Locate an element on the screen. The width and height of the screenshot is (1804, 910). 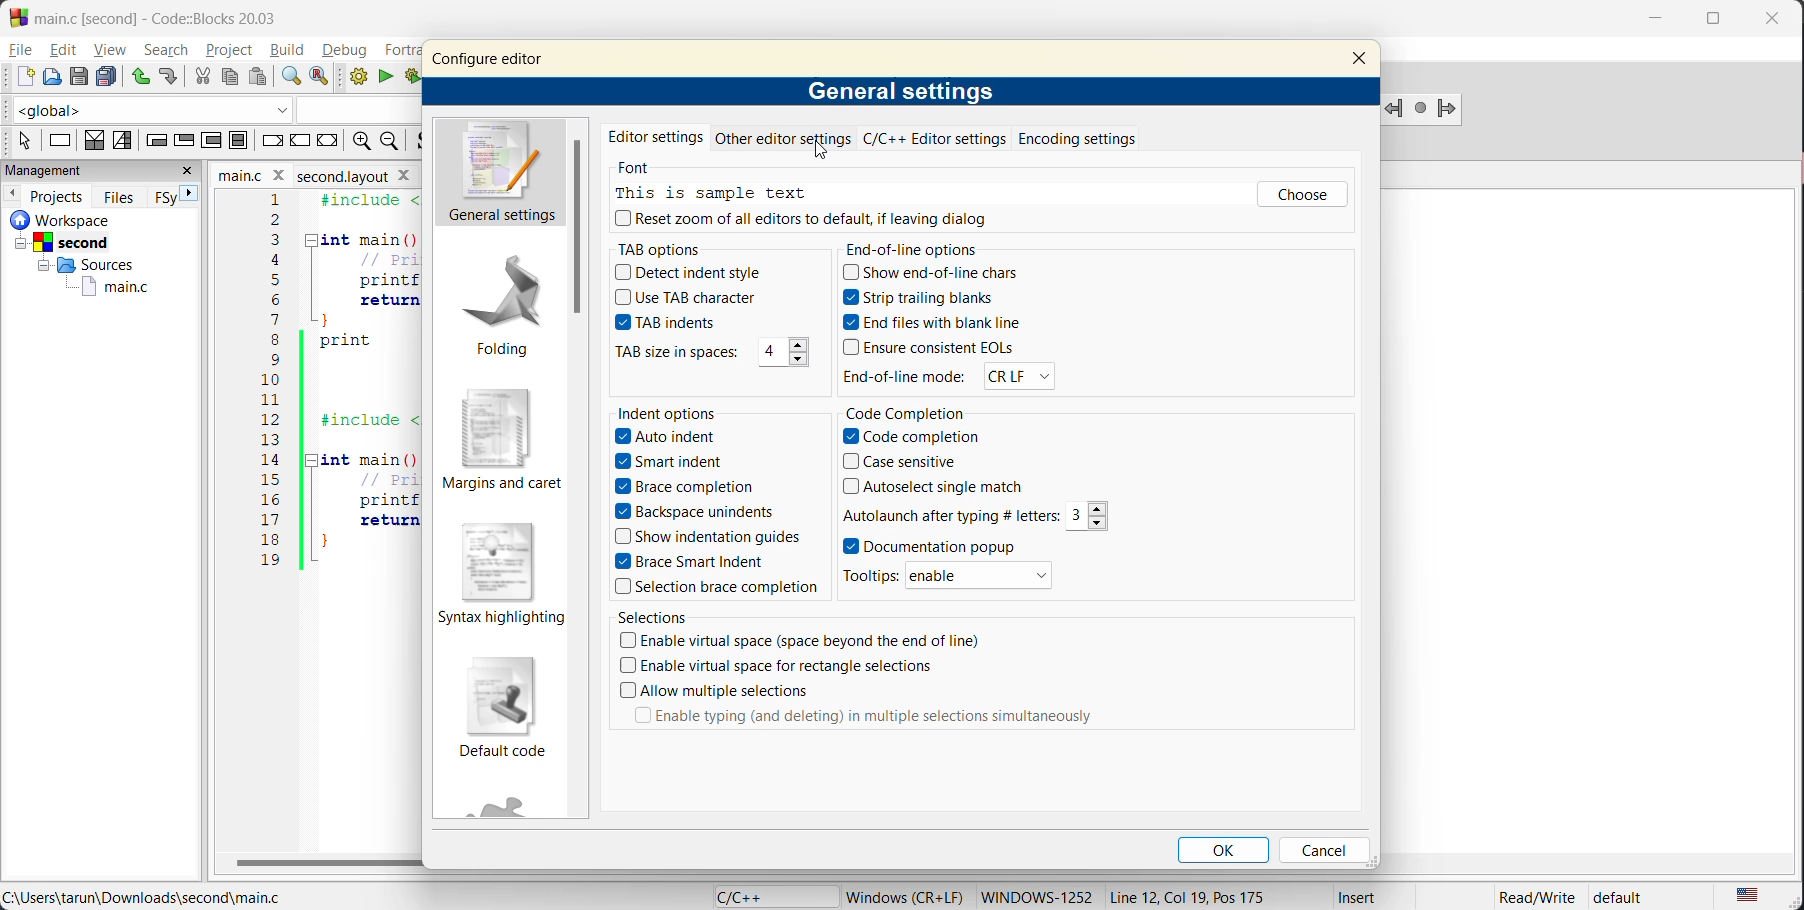
windows (CR+LF) is located at coordinates (906, 896).